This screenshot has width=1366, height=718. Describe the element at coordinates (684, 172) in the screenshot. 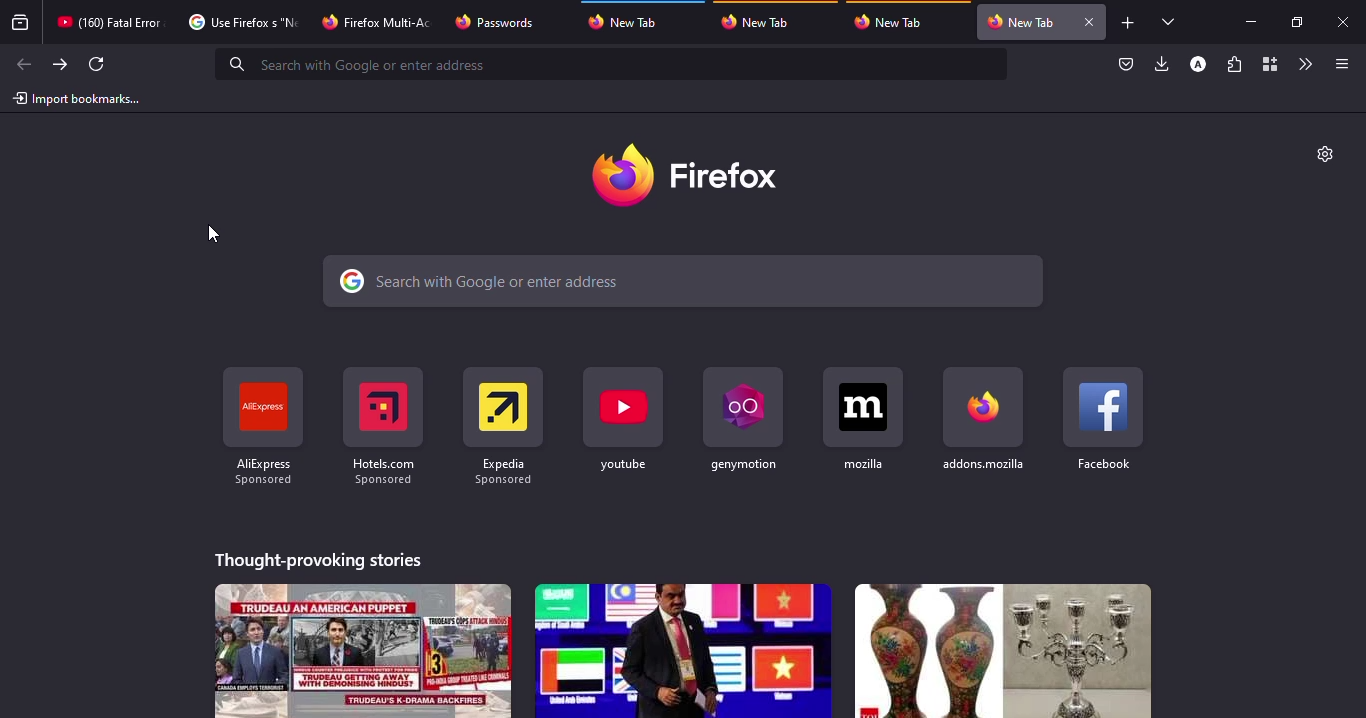

I see `firefox` at that location.